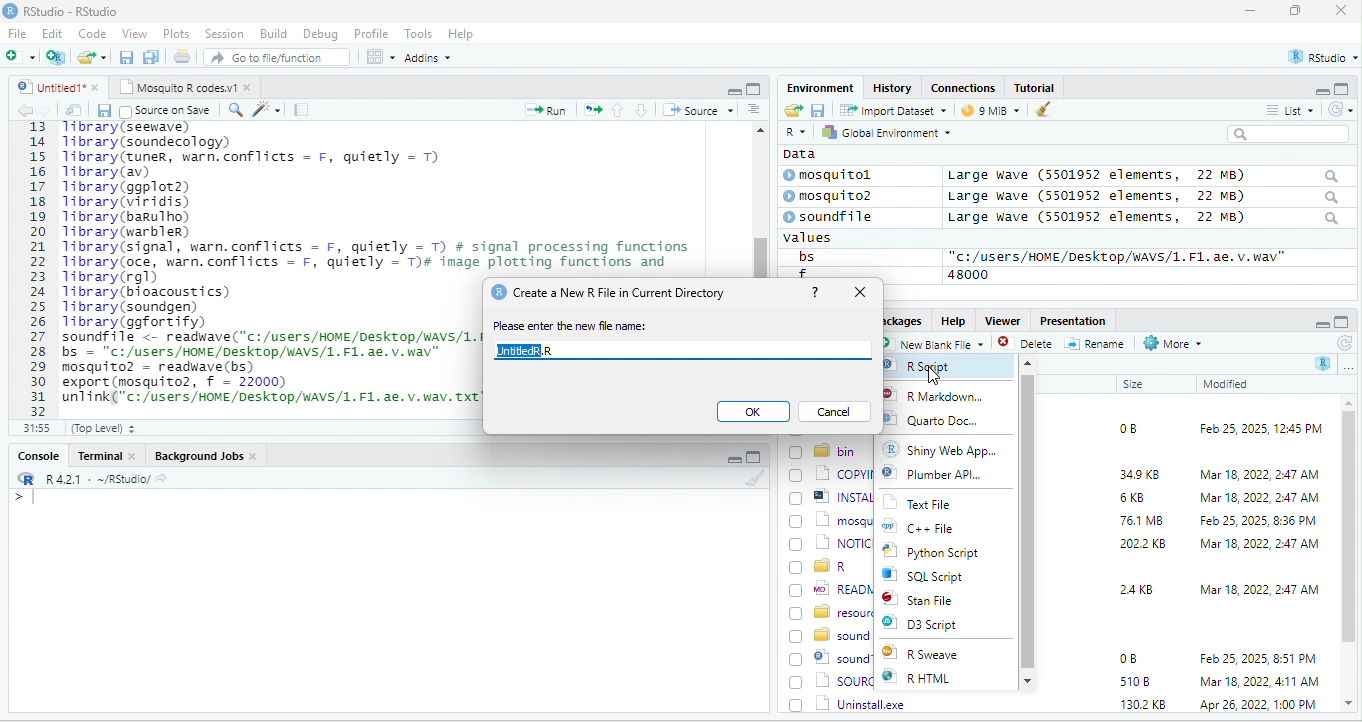  Describe the element at coordinates (1259, 659) in the screenshot. I see `Feb 25, 2025, 8:51 PM` at that location.